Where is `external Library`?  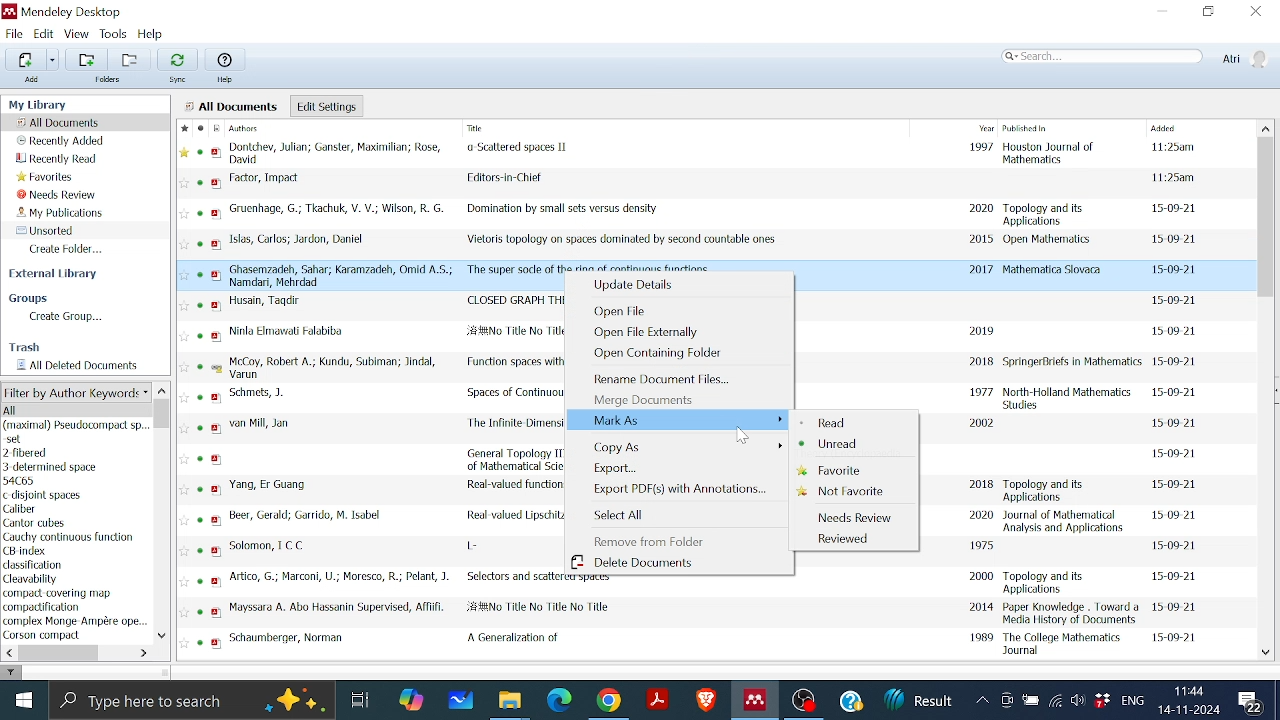 external Library is located at coordinates (61, 276).